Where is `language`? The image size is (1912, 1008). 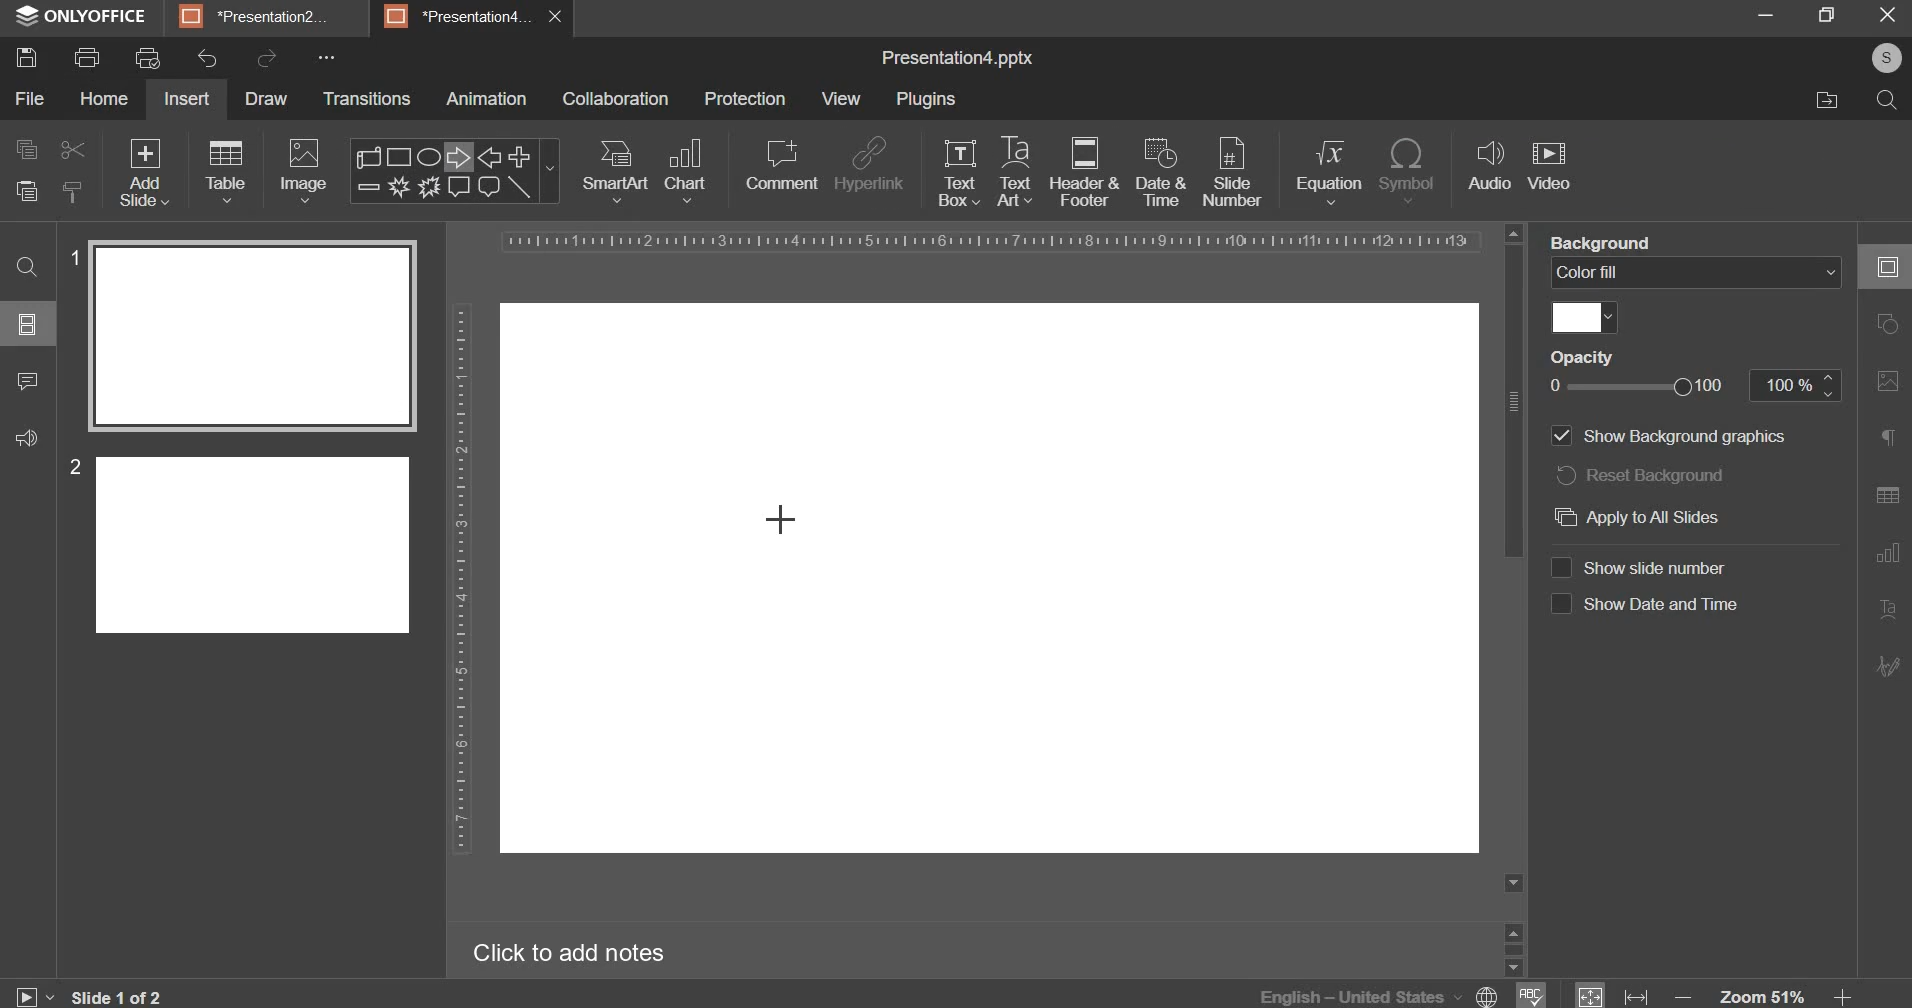
language is located at coordinates (1379, 991).